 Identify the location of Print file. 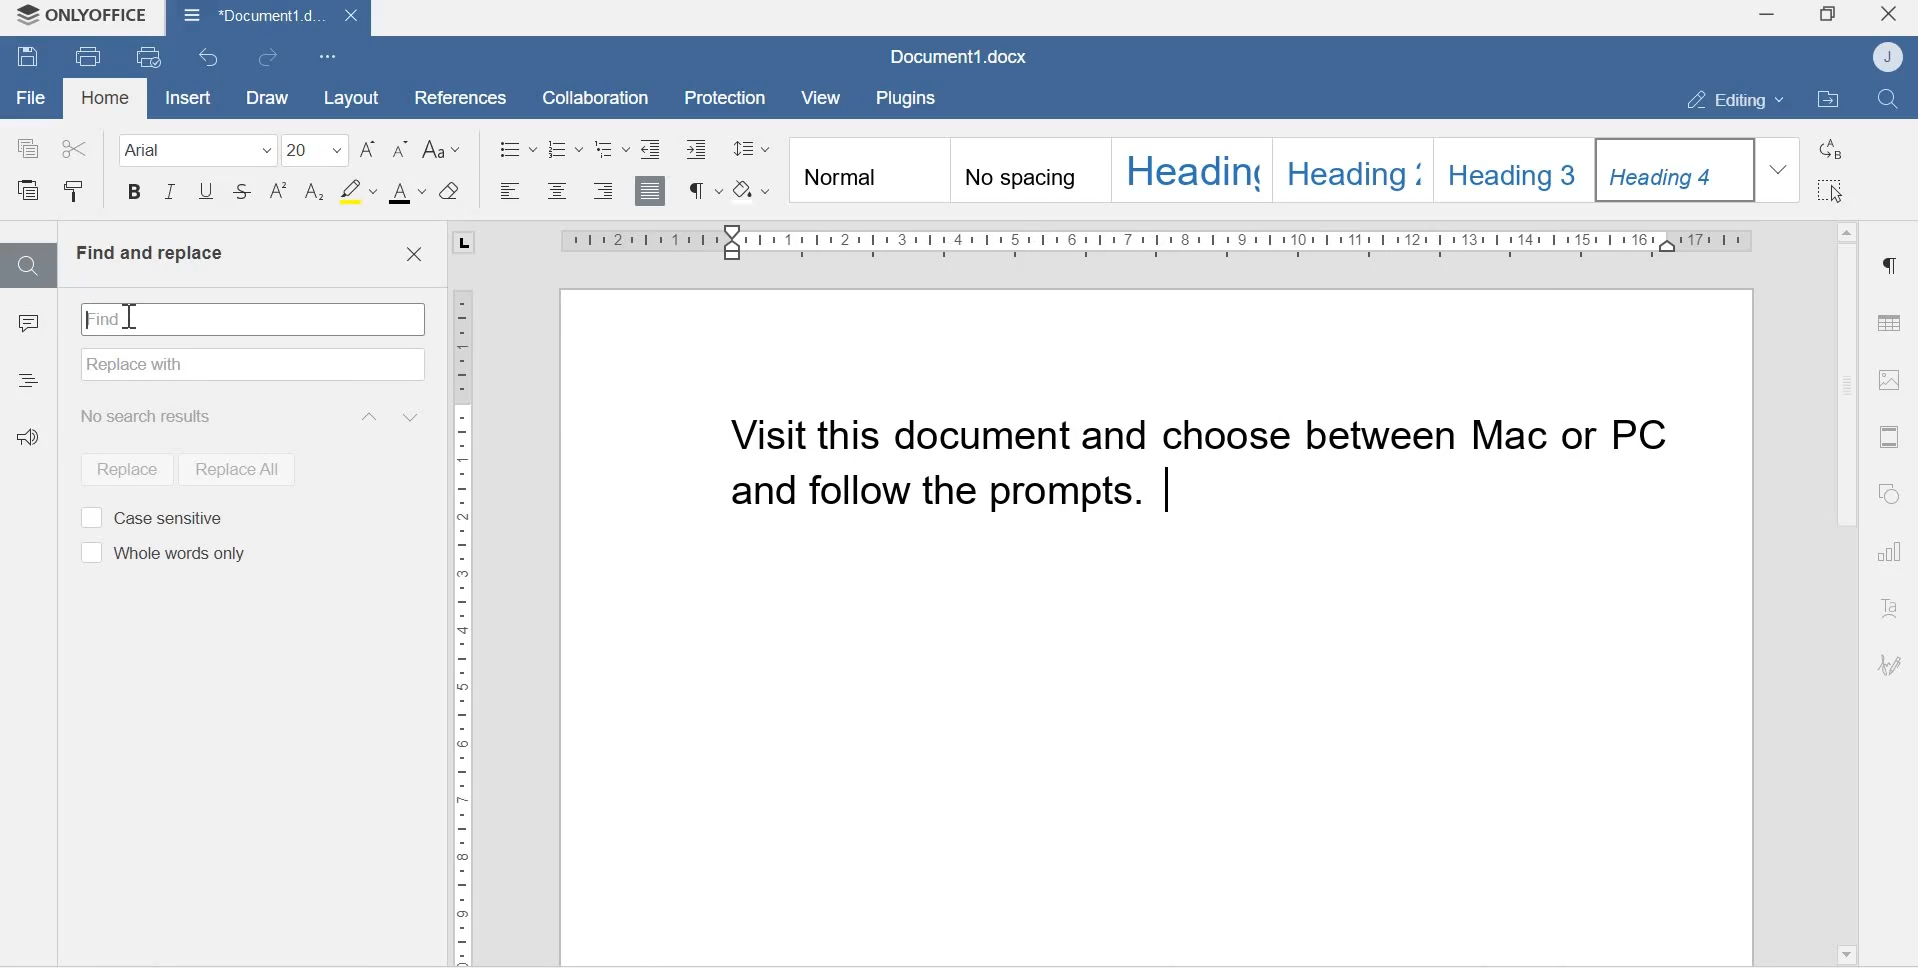
(90, 55).